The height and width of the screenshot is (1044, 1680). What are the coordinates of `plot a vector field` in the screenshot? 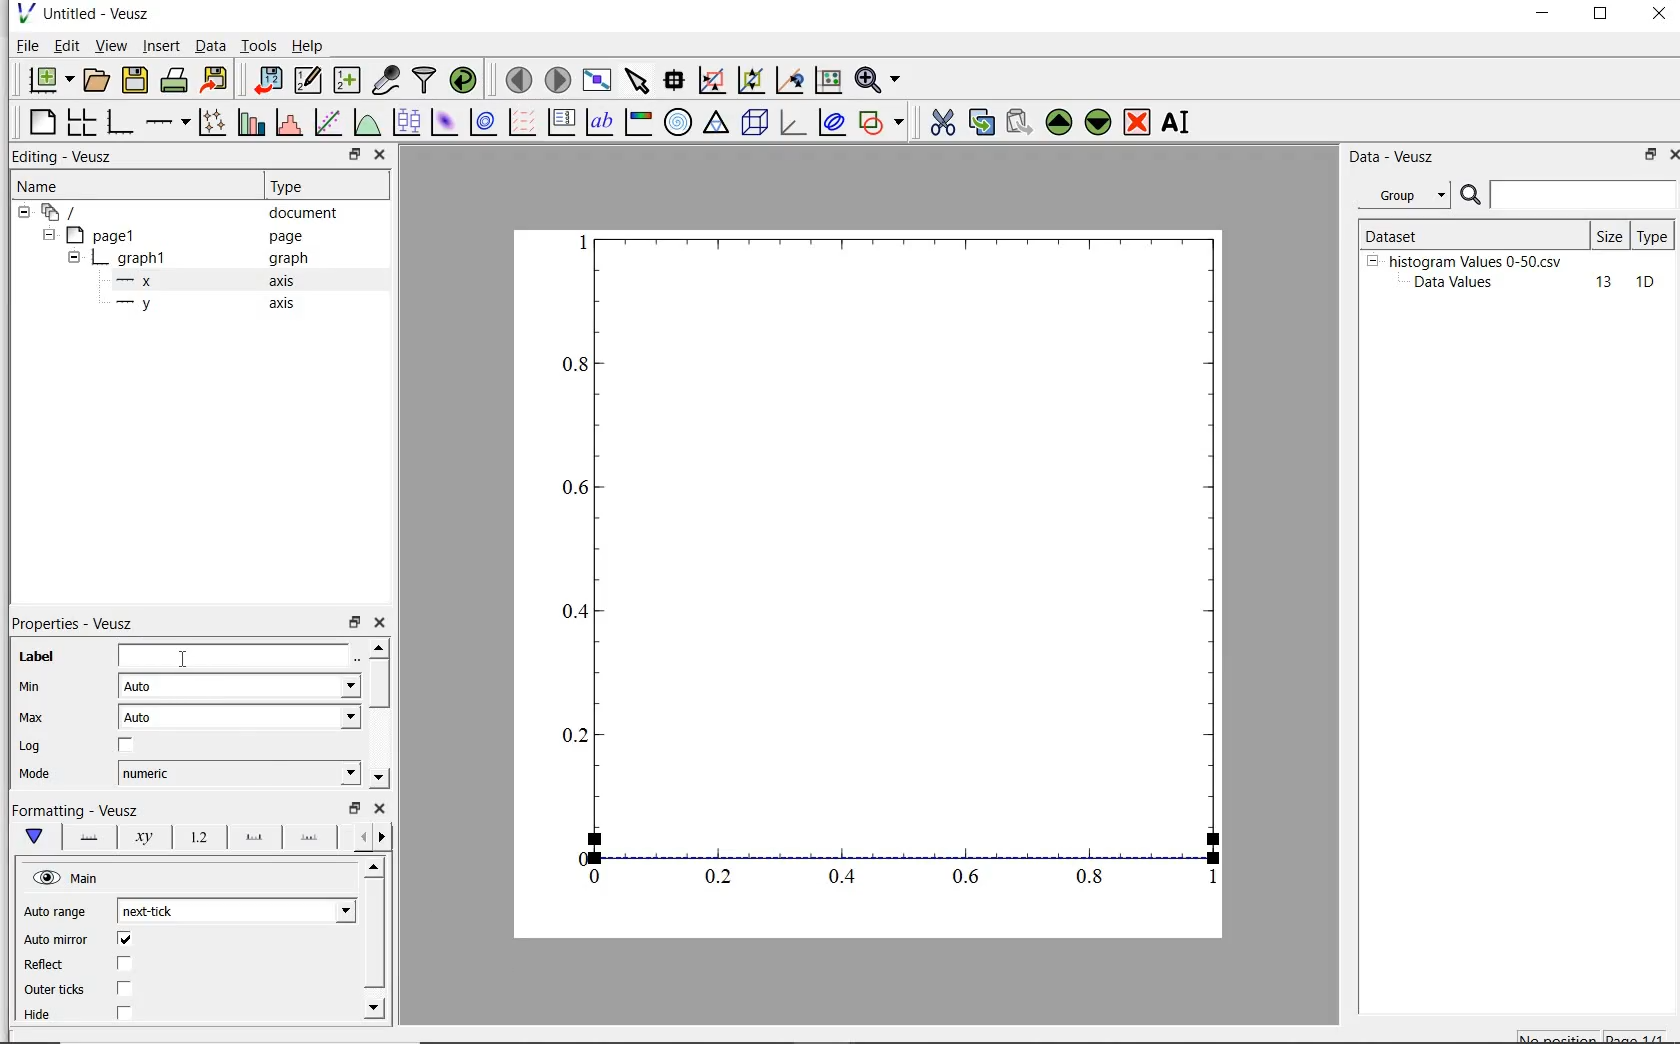 It's located at (524, 122).